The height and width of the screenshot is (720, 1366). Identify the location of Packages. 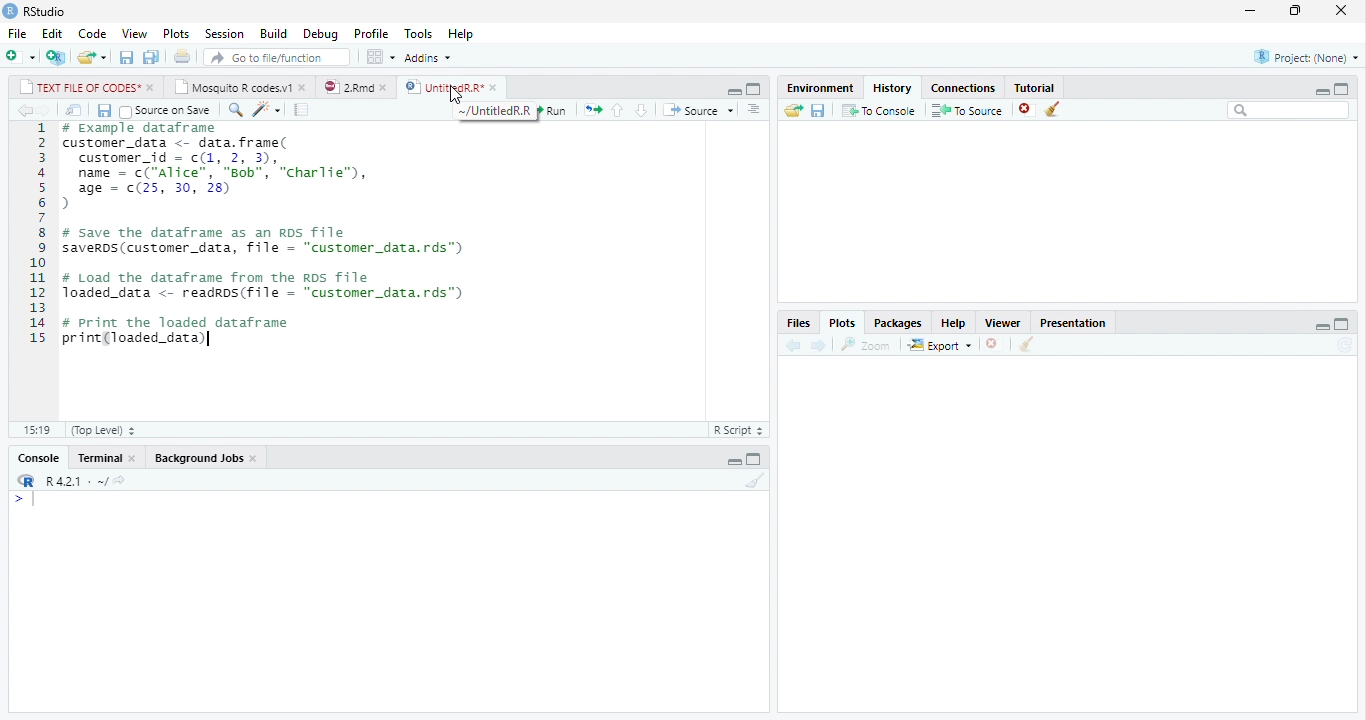
(895, 324).